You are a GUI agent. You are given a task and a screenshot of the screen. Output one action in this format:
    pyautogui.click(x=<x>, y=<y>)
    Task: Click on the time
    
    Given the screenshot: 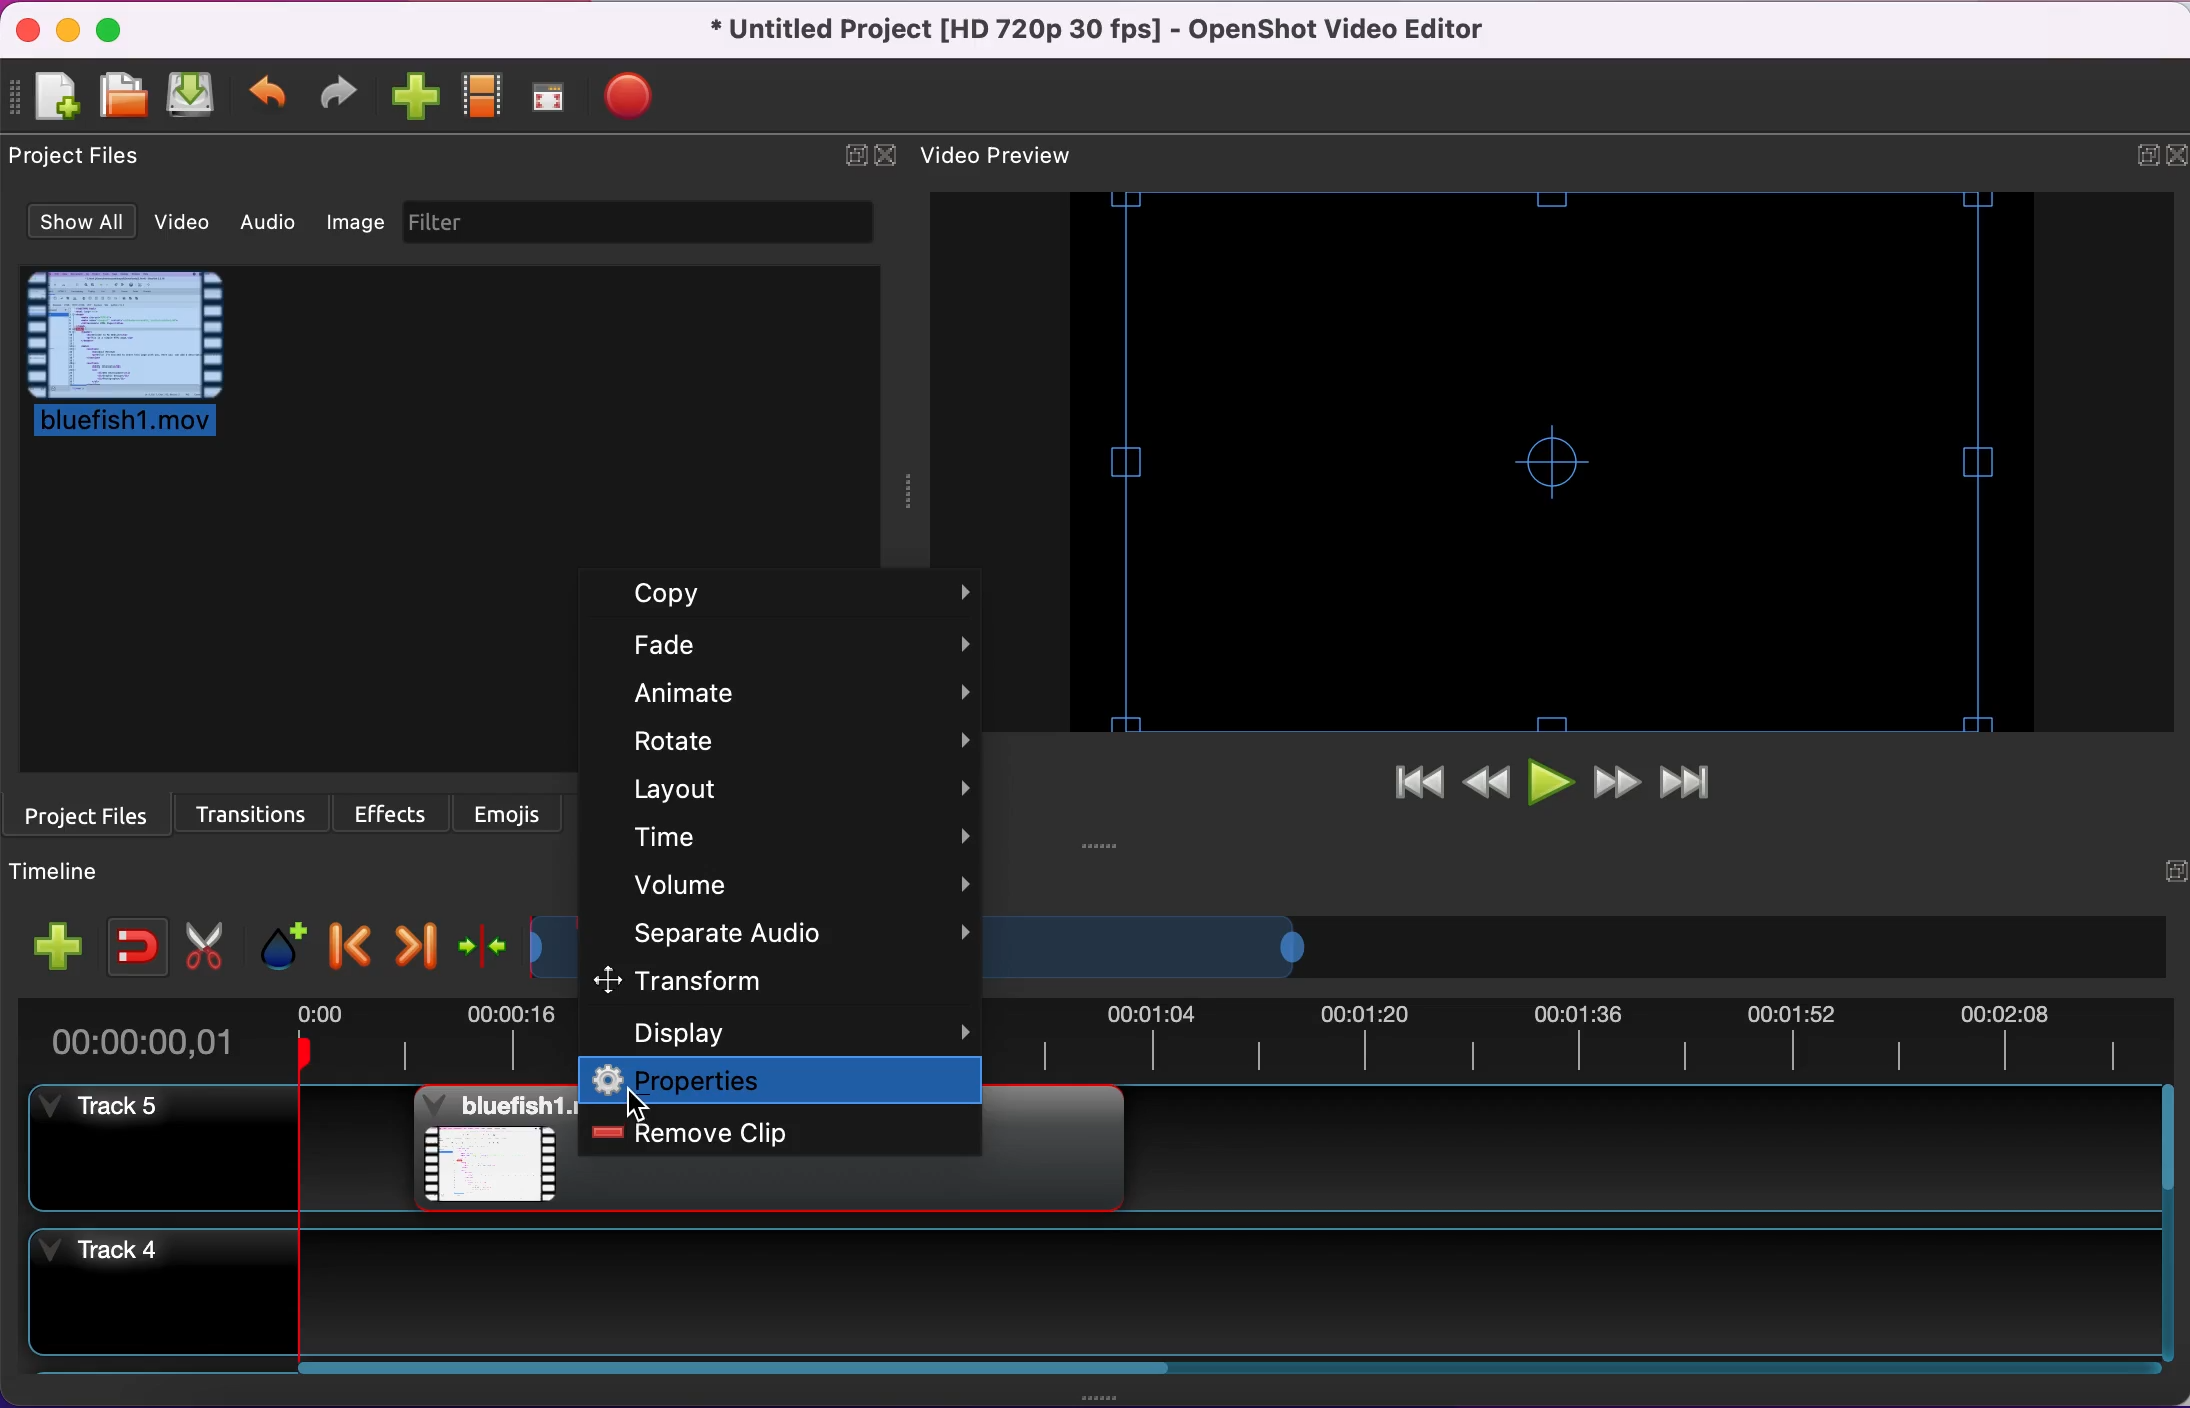 What is the action you would take?
    pyautogui.click(x=801, y=839)
    